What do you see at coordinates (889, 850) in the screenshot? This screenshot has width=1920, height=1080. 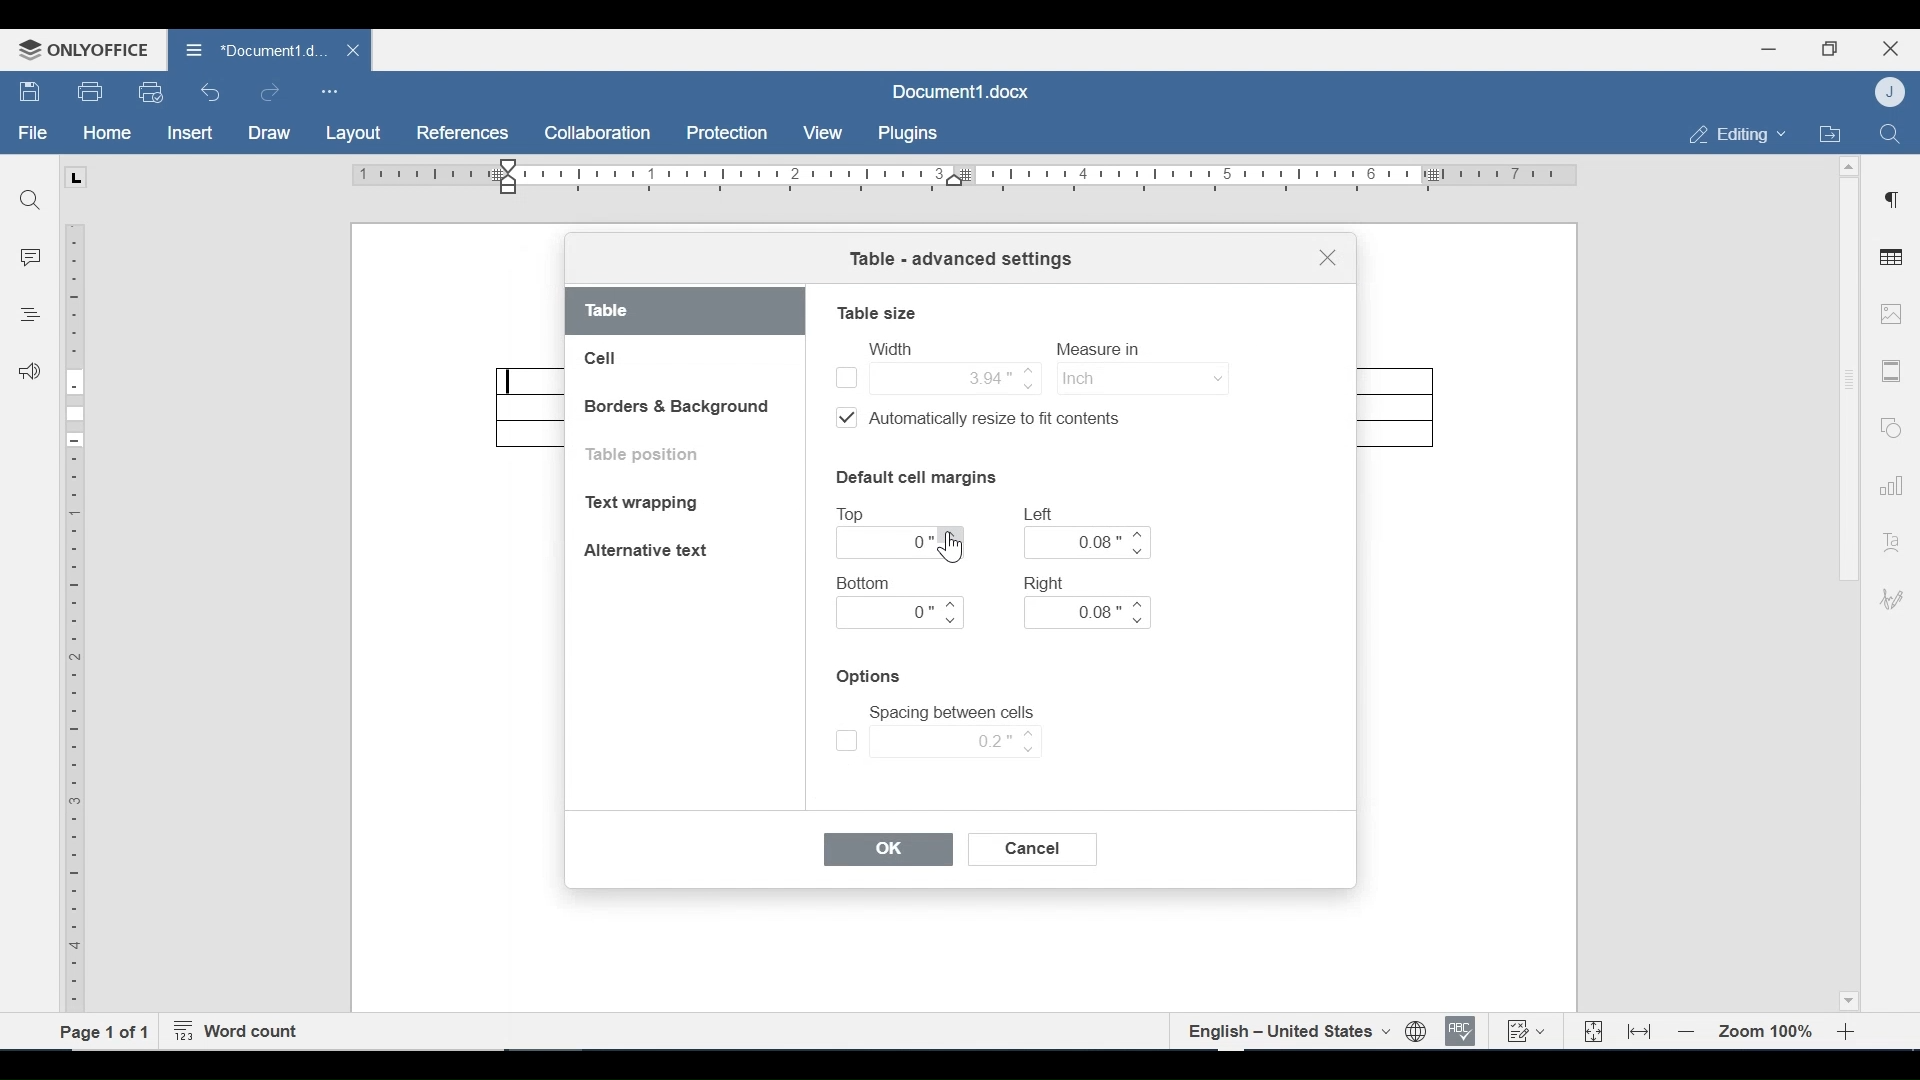 I see `OK` at bounding box center [889, 850].